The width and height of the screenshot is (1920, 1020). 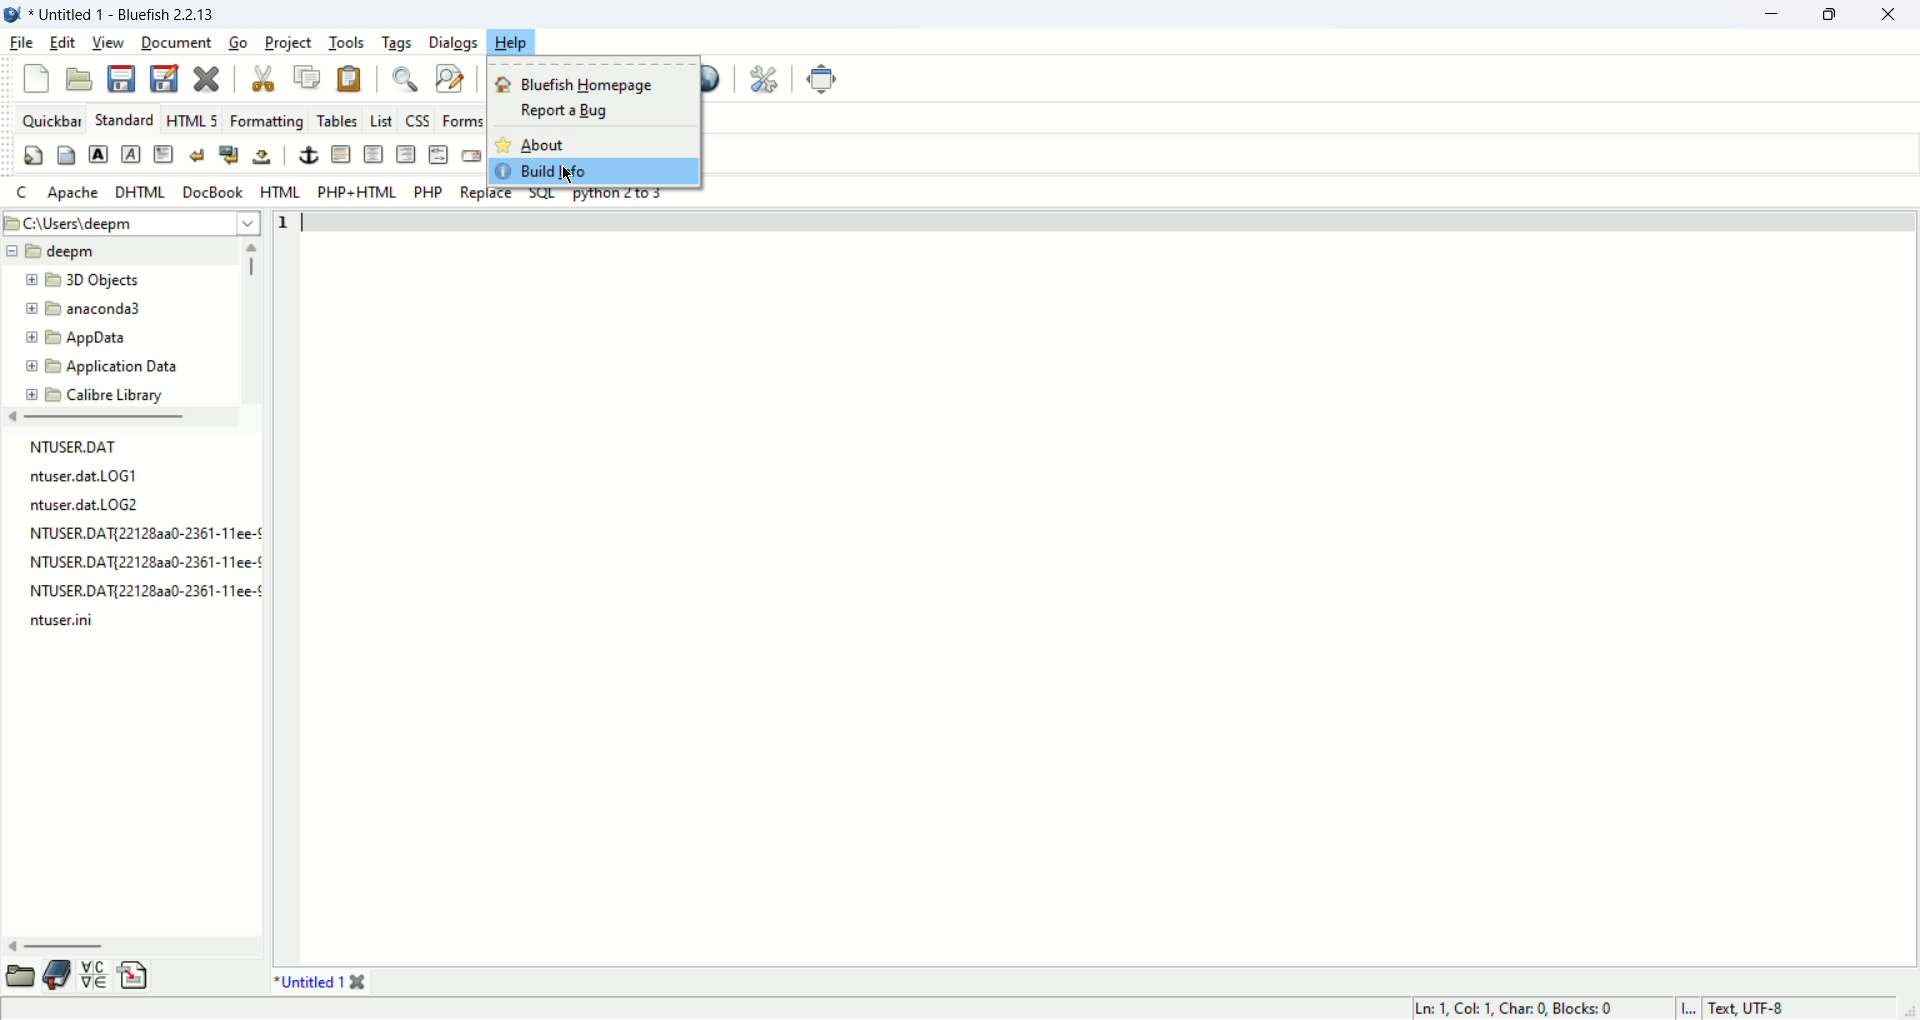 What do you see at coordinates (89, 506) in the screenshot?
I see `file name` at bounding box center [89, 506].